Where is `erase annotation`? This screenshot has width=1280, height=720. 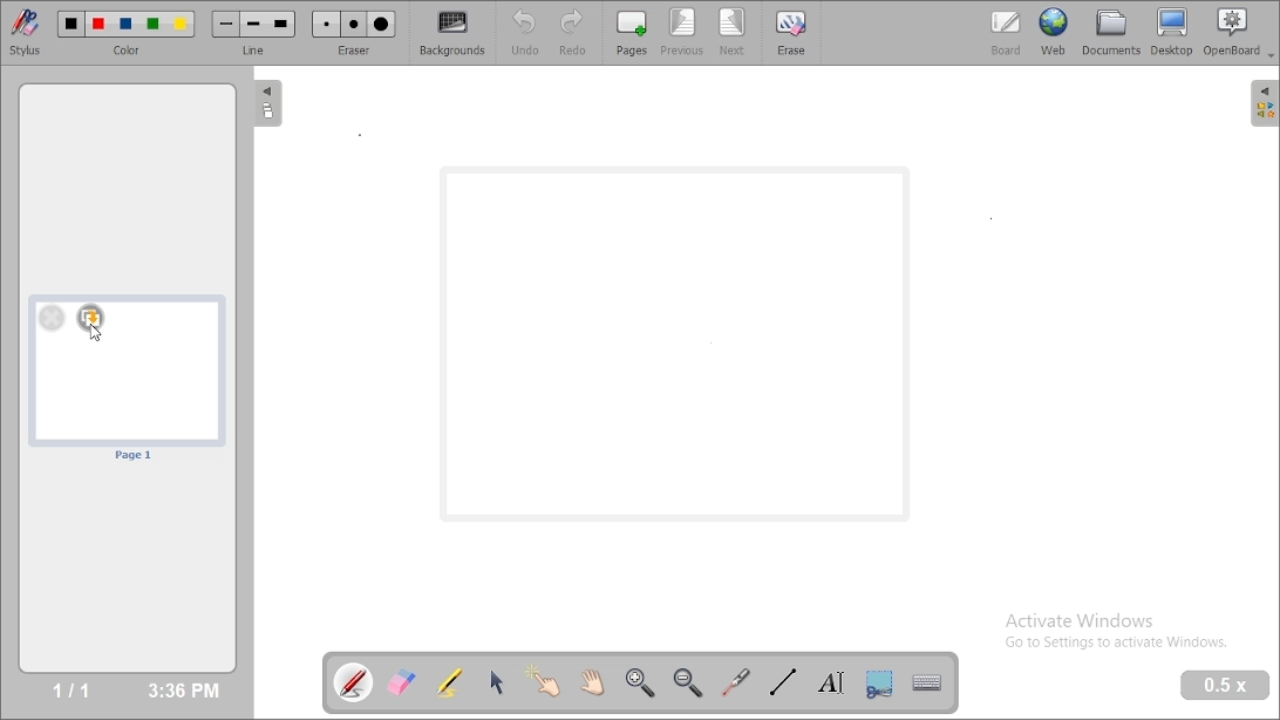 erase annotation is located at coordinates (403, 682).